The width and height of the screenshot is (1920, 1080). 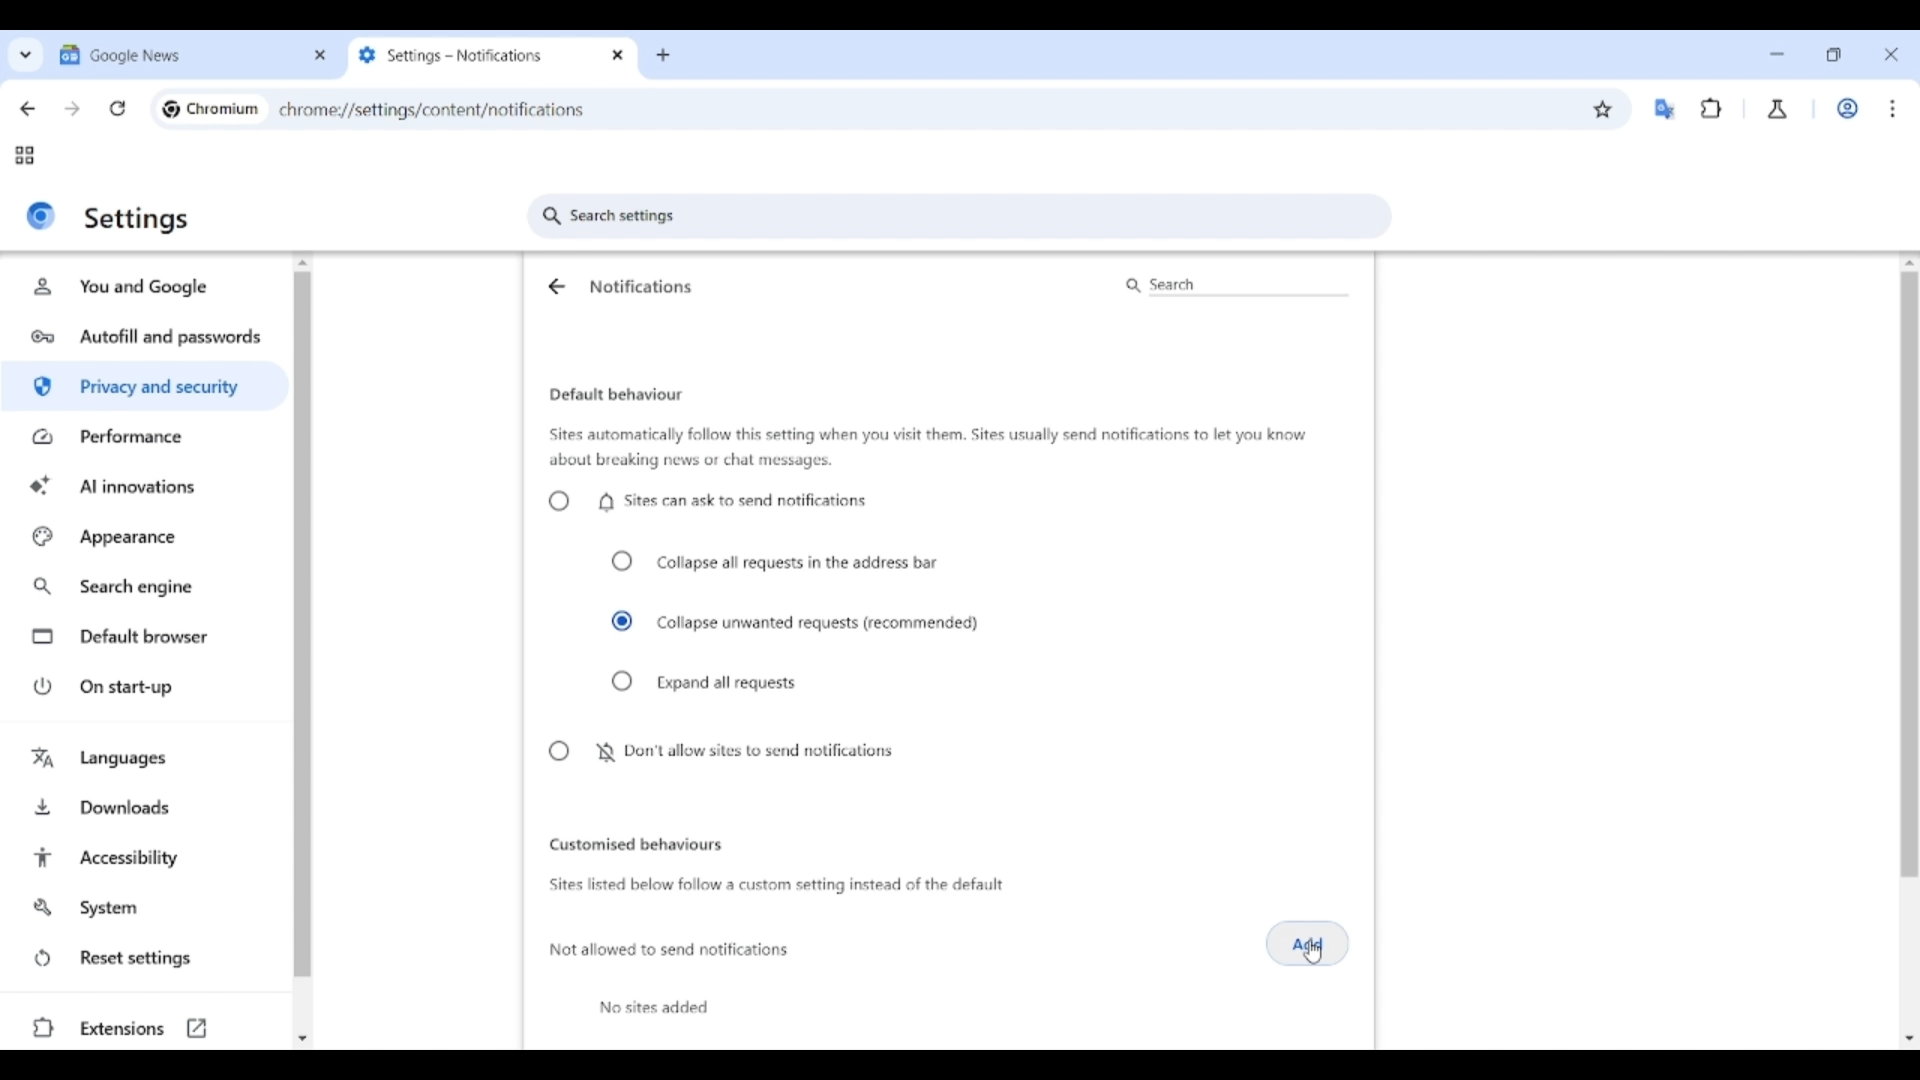 I want to click on Quick slide to top, so click(x=303, y=263).